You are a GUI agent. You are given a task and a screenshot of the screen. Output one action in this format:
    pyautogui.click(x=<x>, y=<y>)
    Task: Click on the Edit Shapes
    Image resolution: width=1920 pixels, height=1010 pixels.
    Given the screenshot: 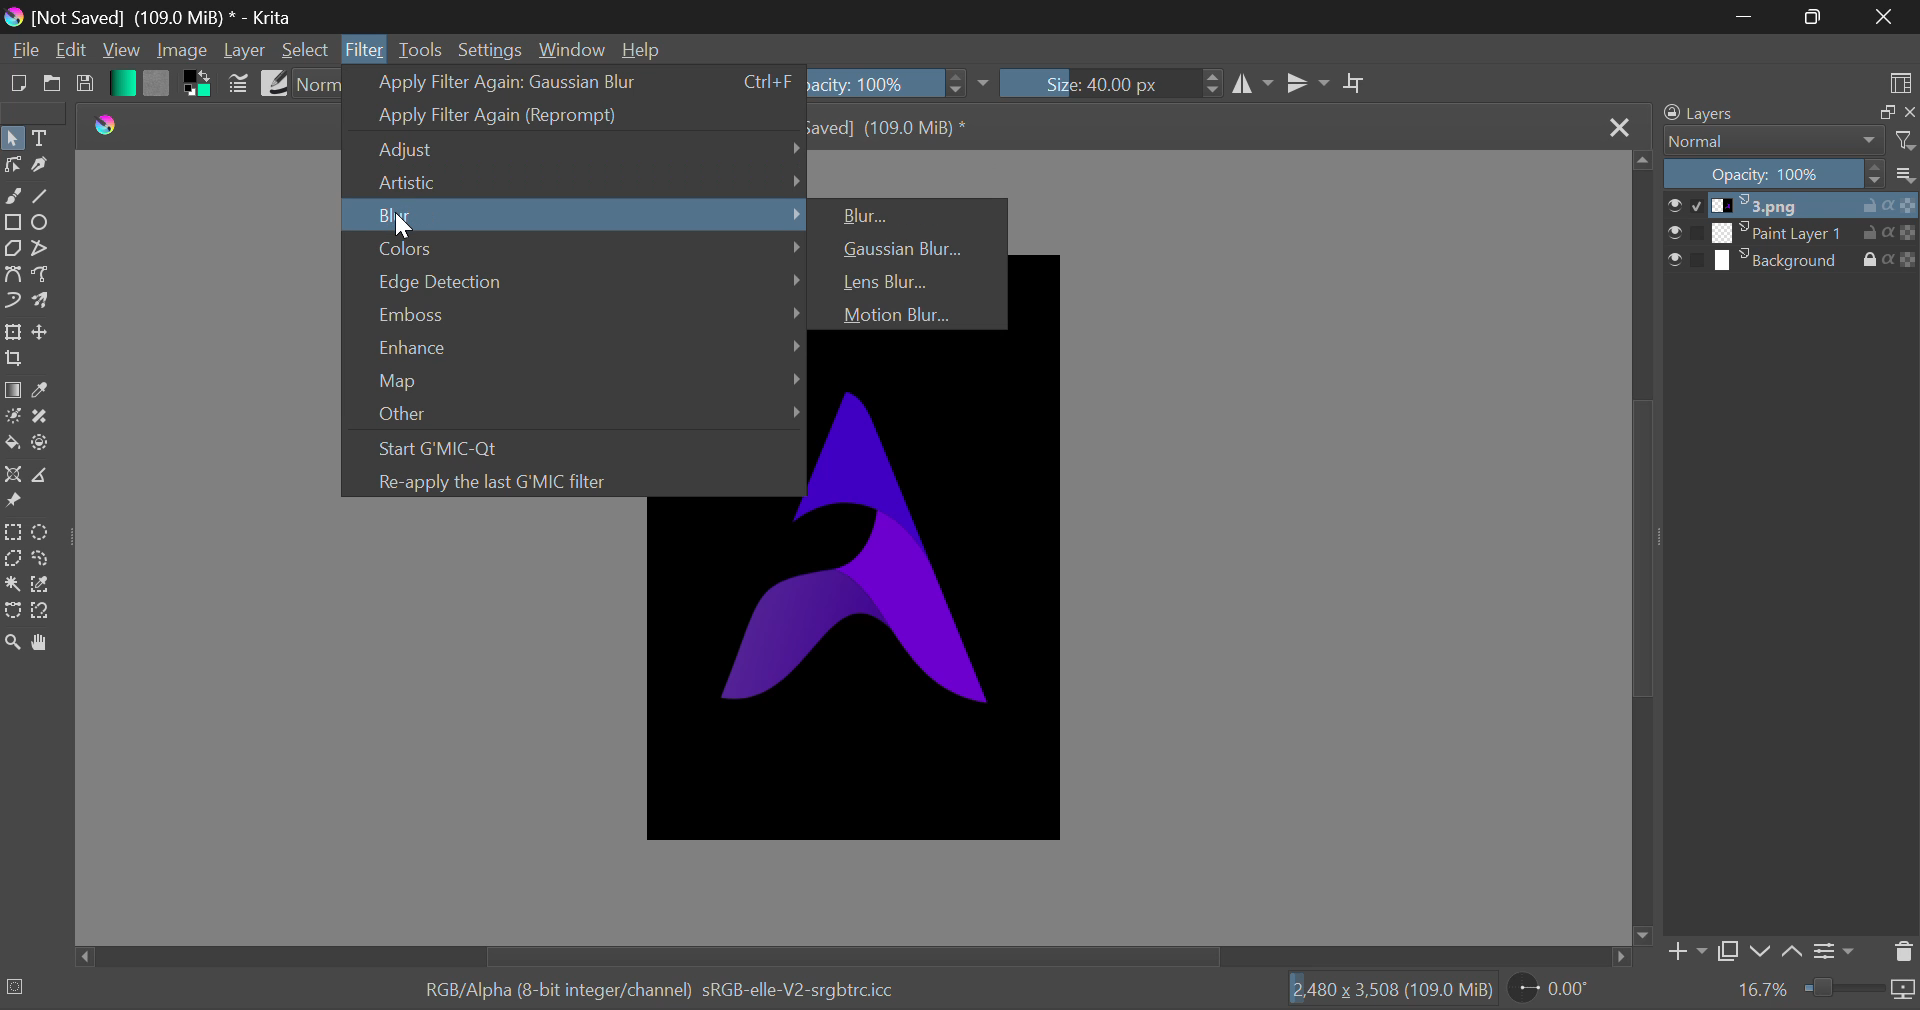 What is the action you would take?
    pyautogui.click(x=12, y=167)
    